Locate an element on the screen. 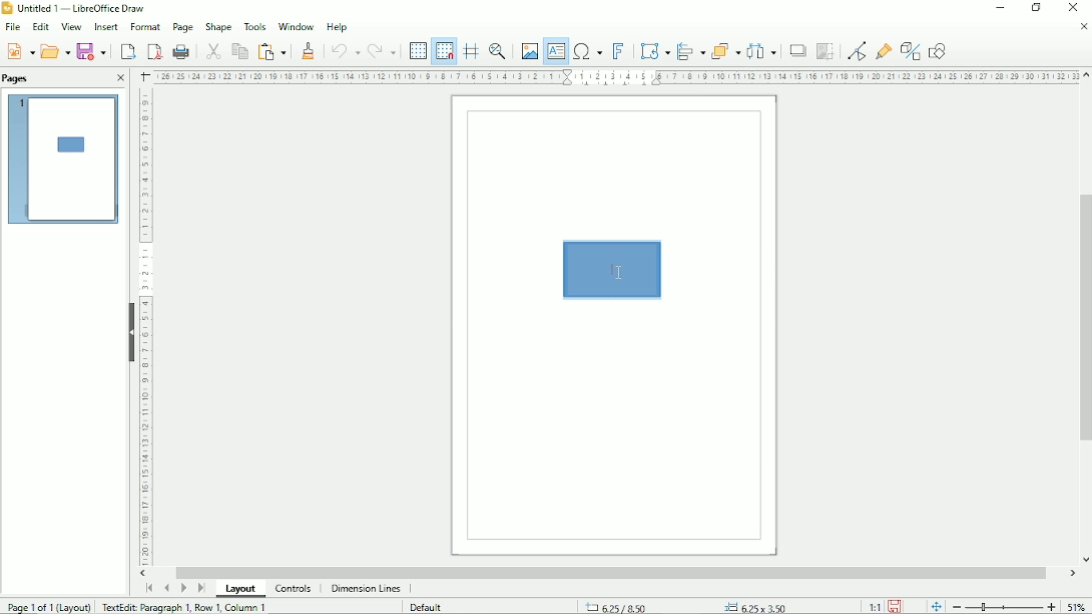 This screenshot has width=1092, height=614. Snap to grid is located at coordinates (443, 51).